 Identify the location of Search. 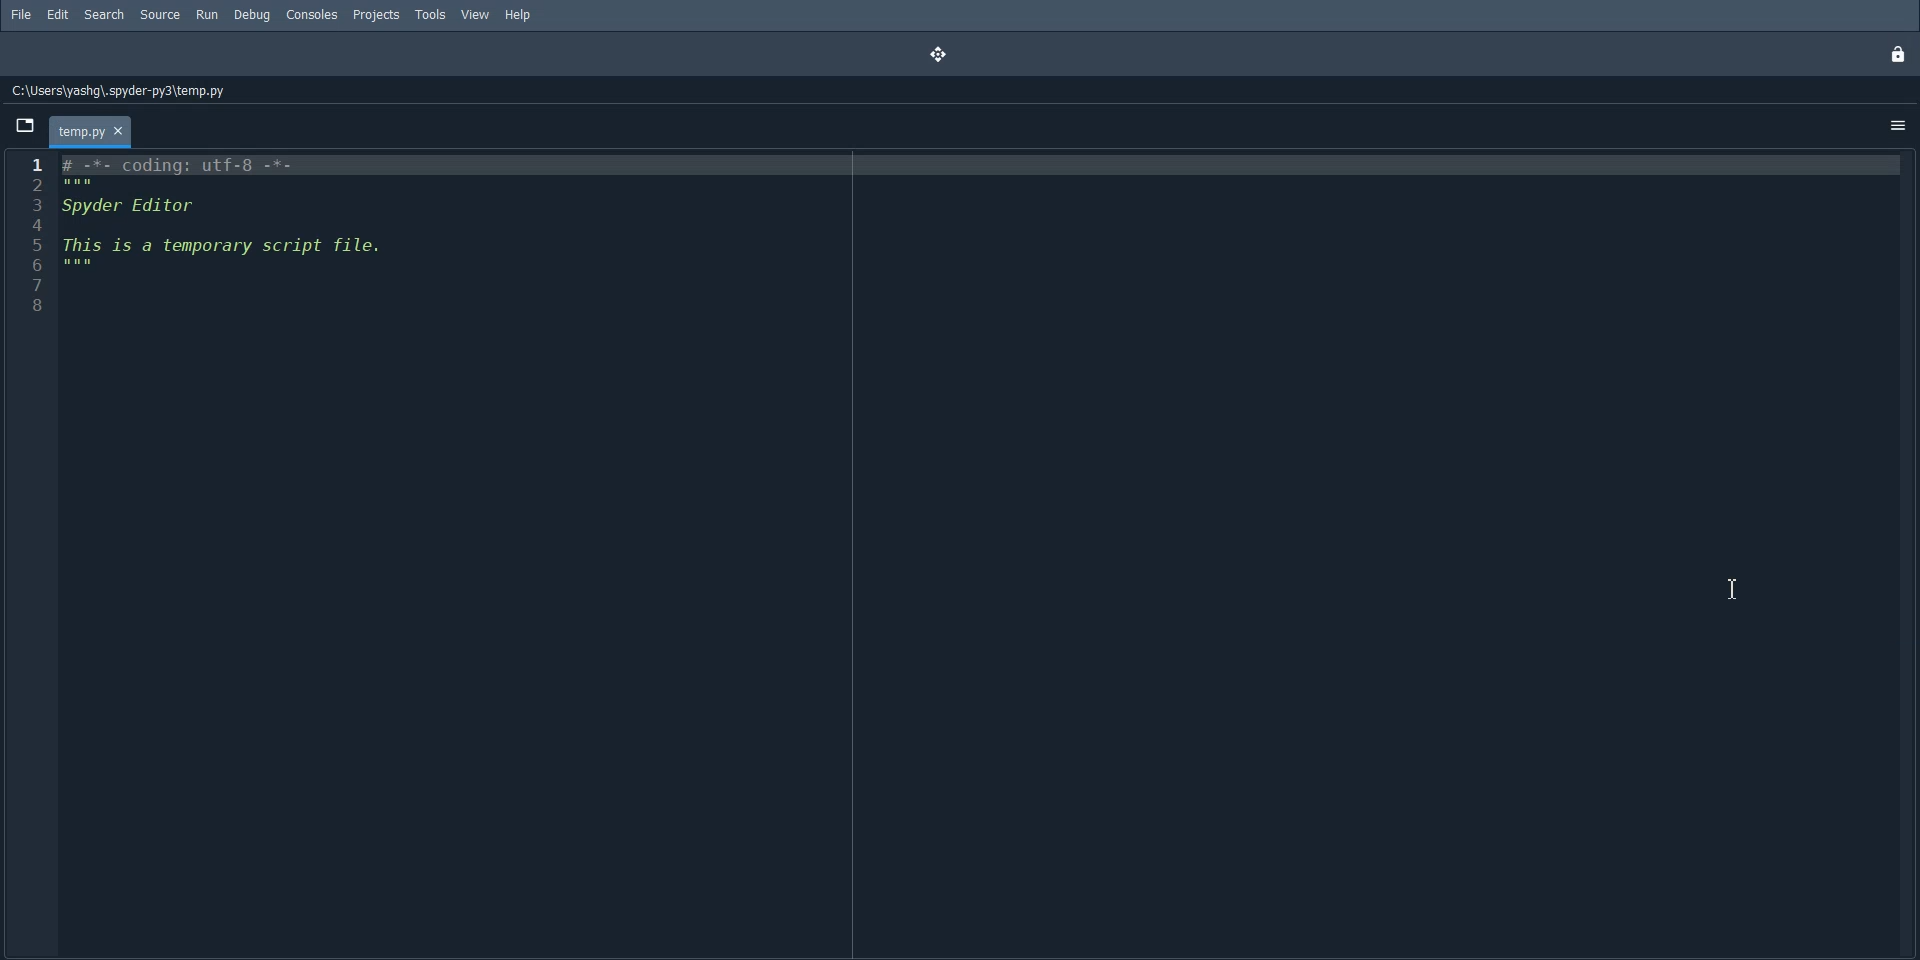
(104, 14).